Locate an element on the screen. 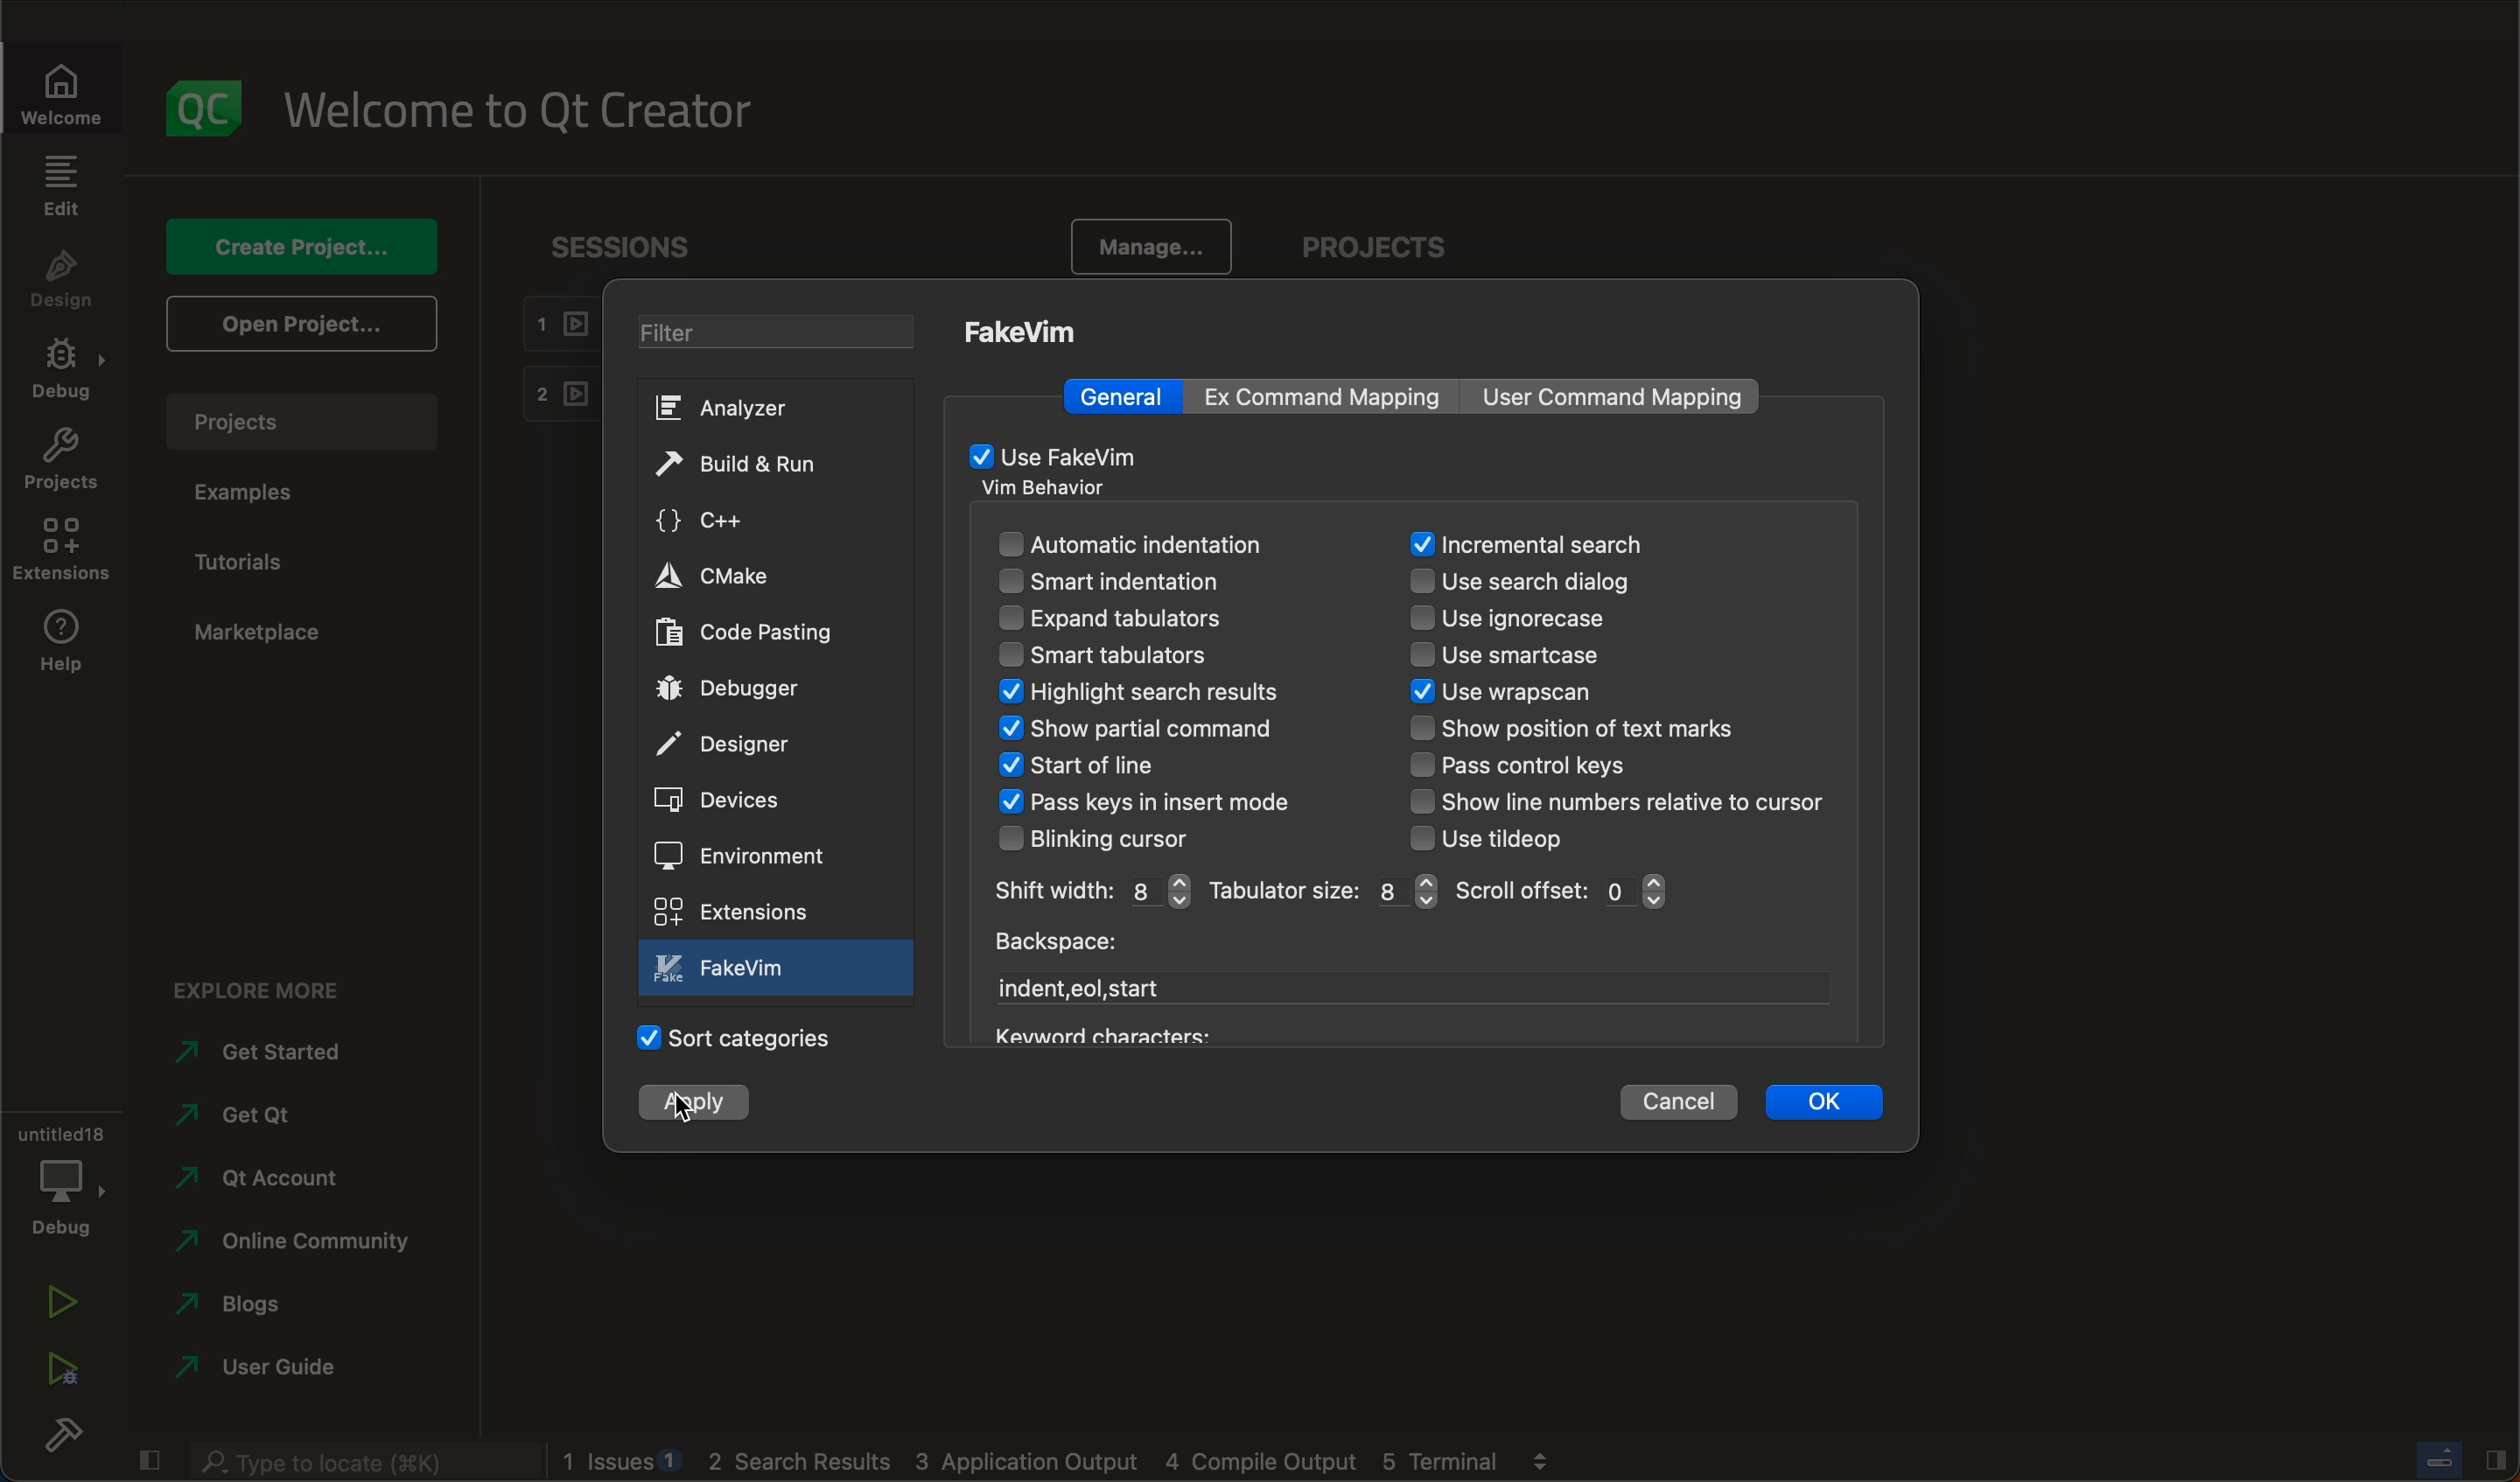 The width and height of the screenshot is (2520, 1482). smart tabulators is located at coordinates (1106, 654).